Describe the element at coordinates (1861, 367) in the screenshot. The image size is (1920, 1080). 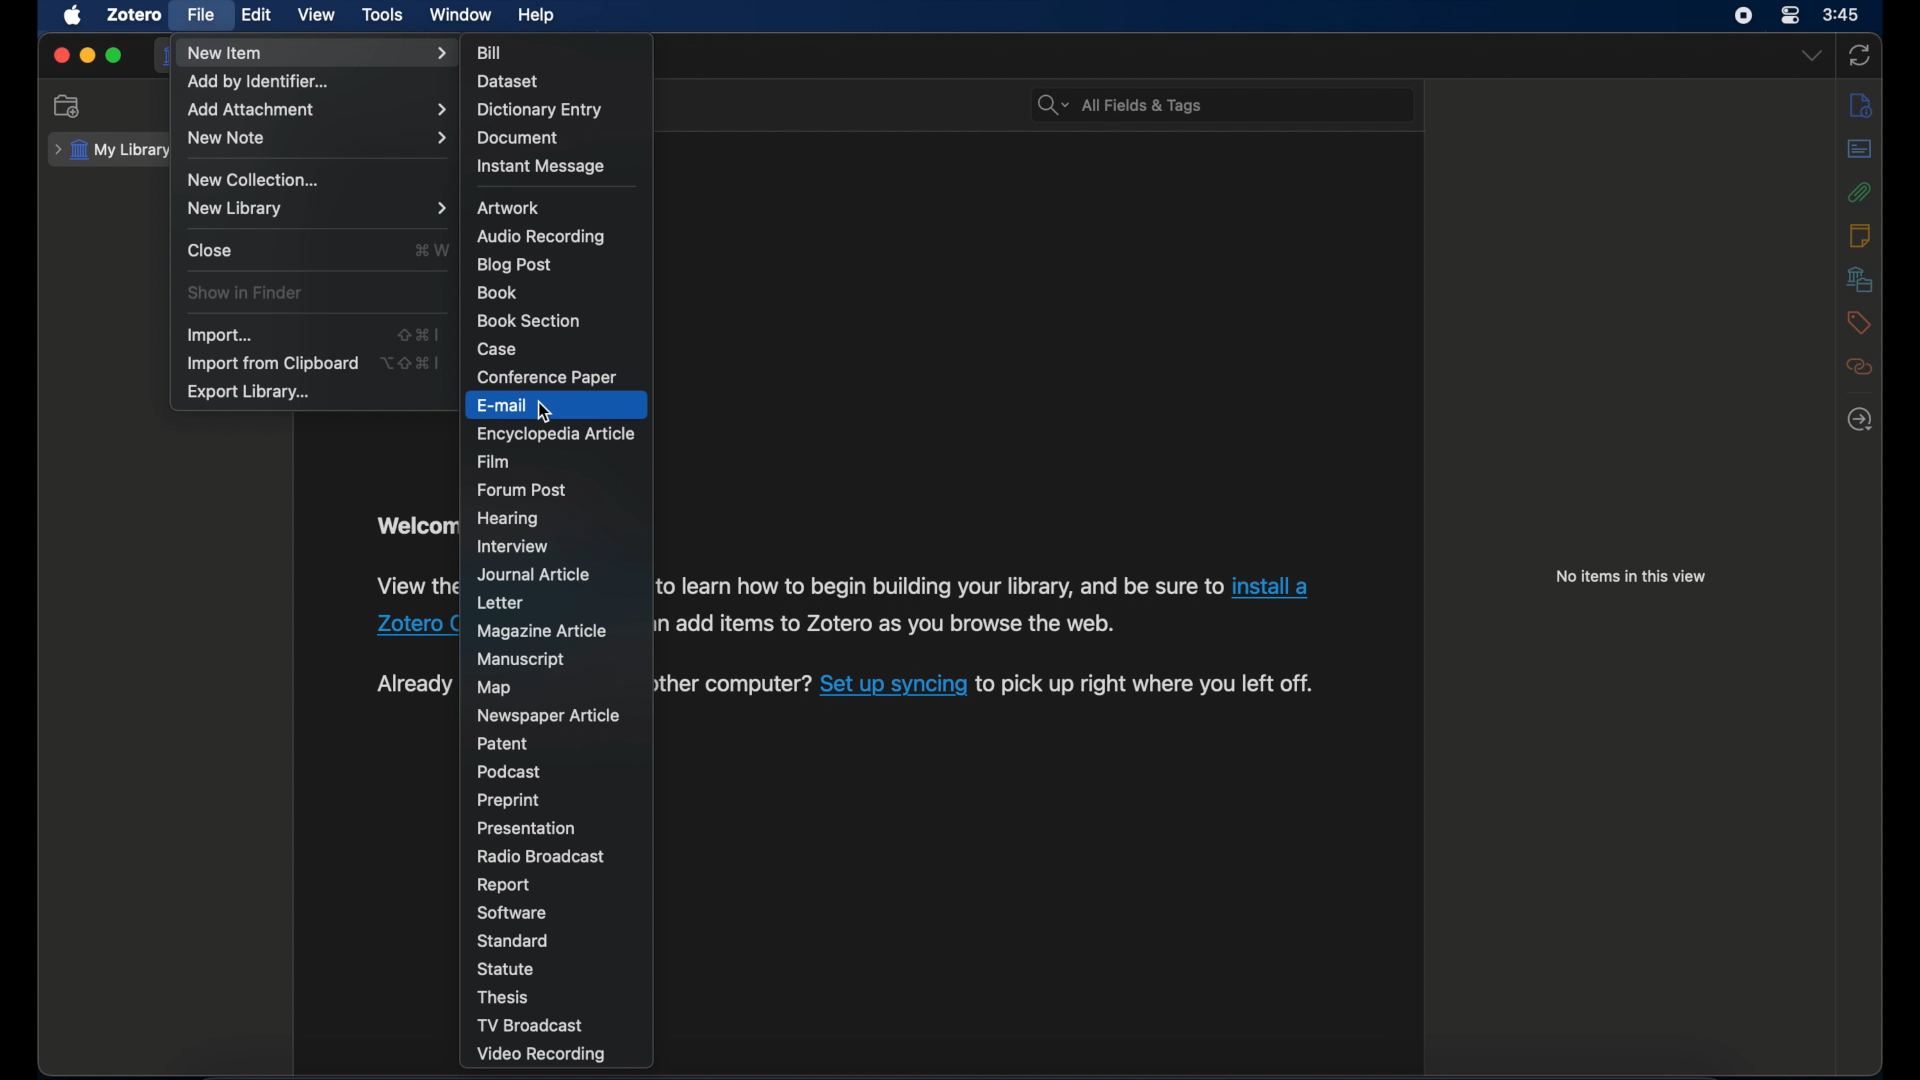
I see `related` at that location.